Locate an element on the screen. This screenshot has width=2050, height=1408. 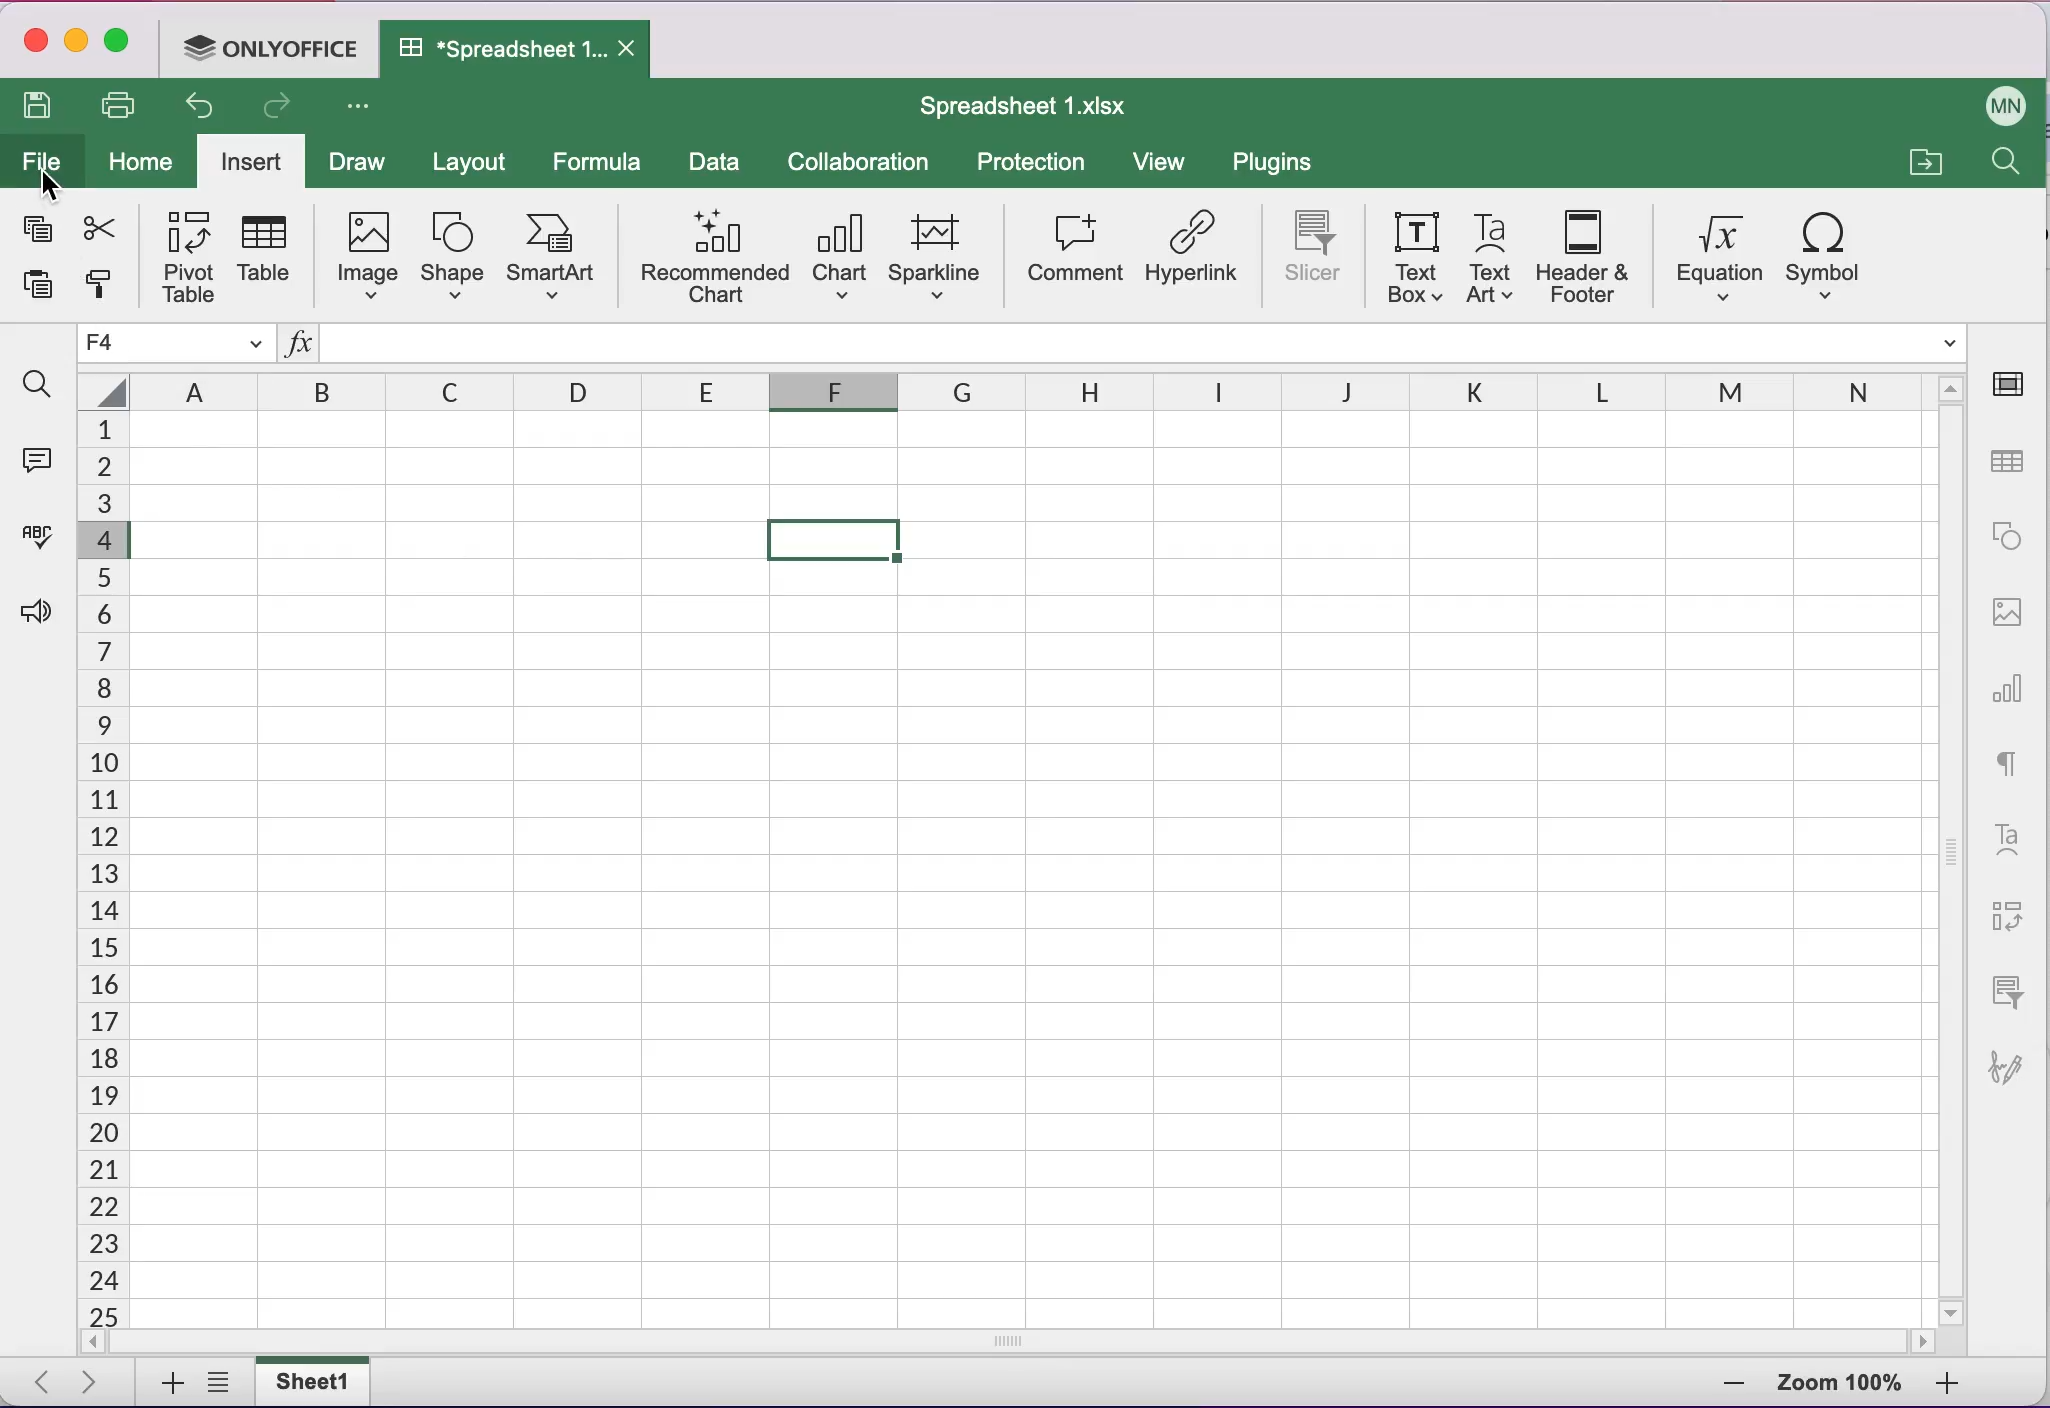
paste is located at coordinates (38, 290).